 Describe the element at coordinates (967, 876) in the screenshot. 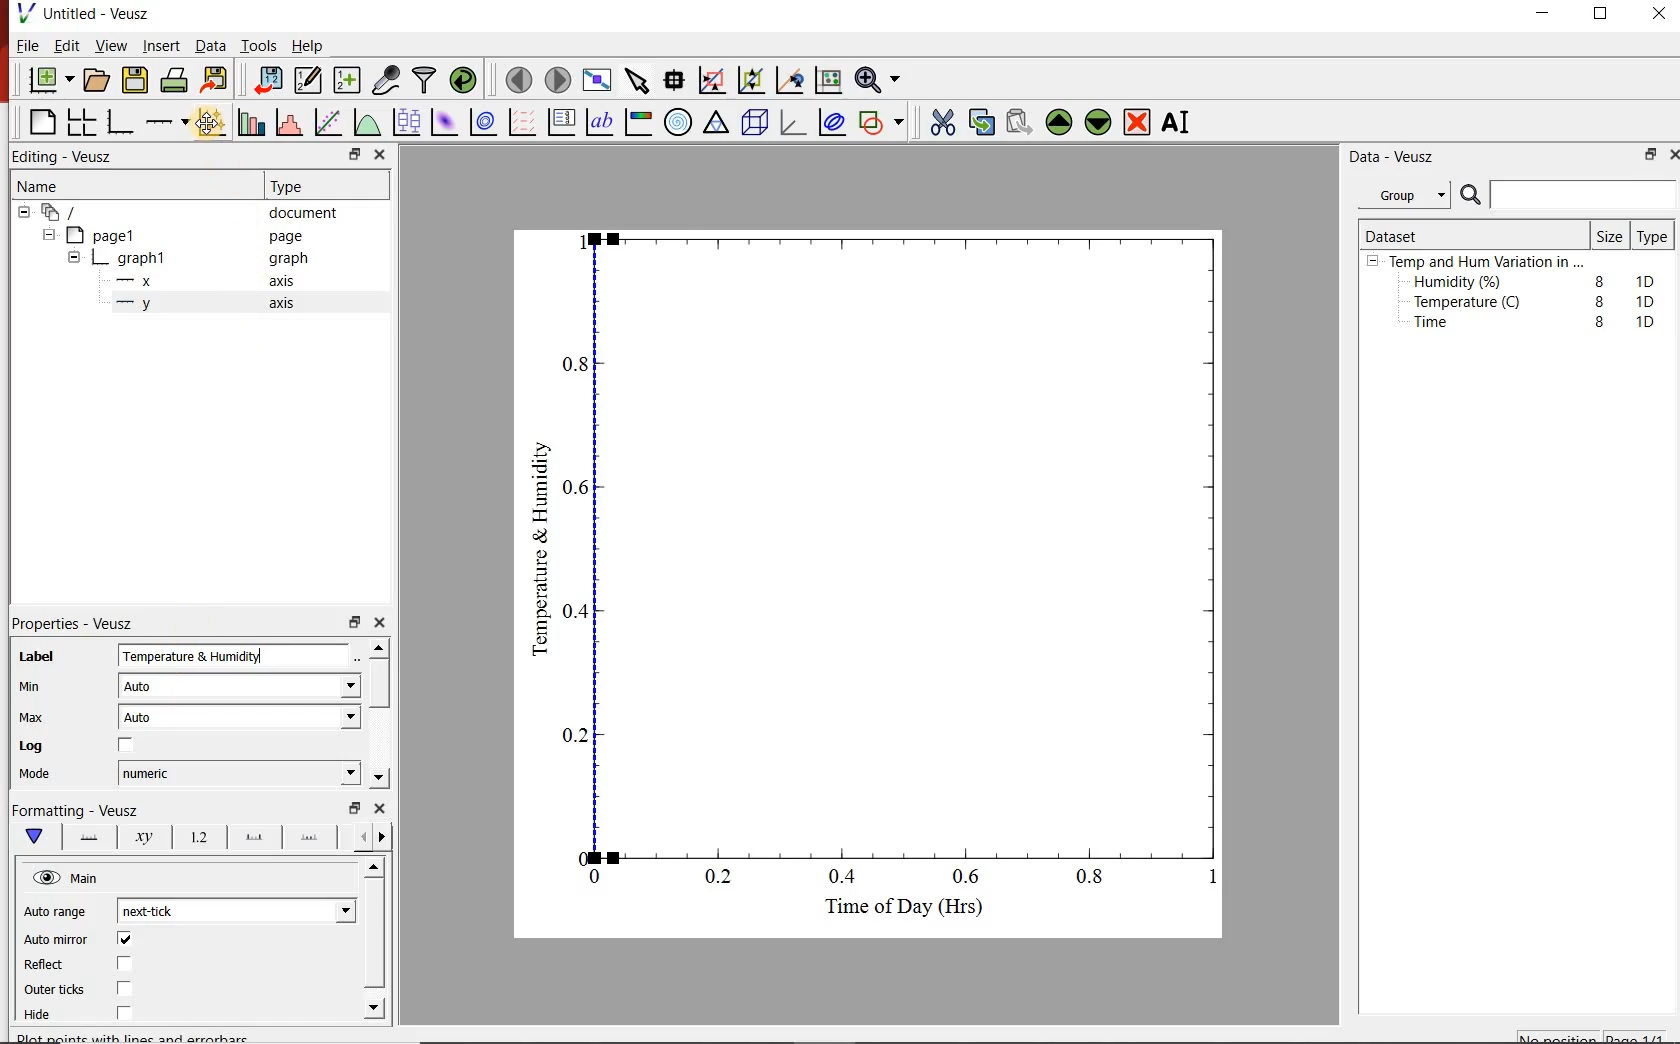

I see `0.6` at that location.